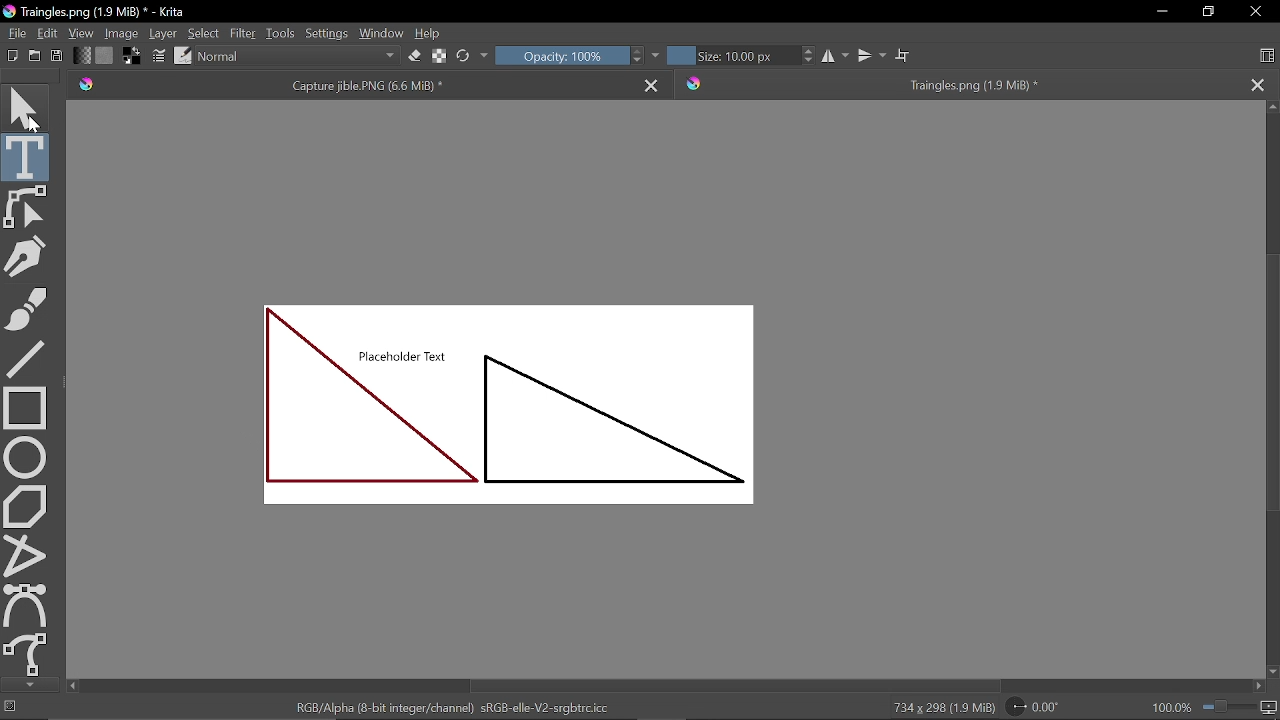  What do you see at coordinates (98, 12) in the screenshot?
I see `Traingles.png (1.9 MiB) * - Krita` at bounding box center [98, 12].